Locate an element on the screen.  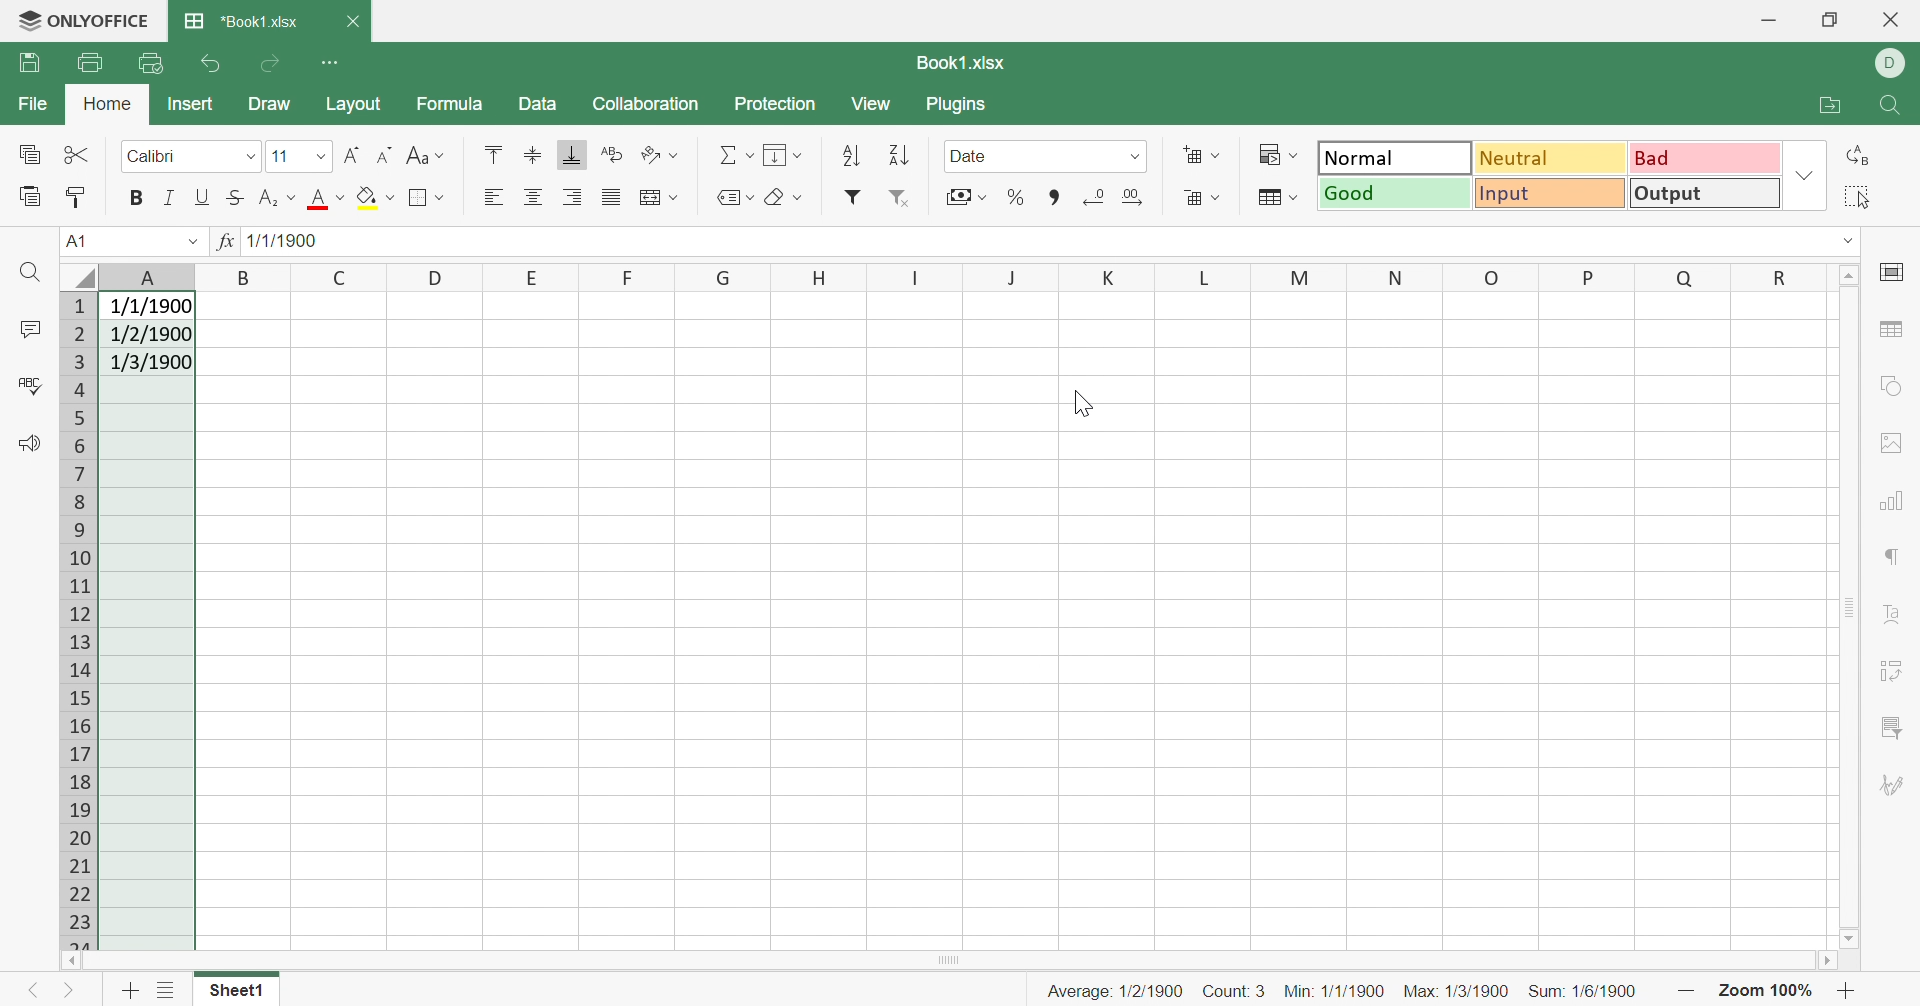
Scroll bar is located at coordinates (1852, 606).